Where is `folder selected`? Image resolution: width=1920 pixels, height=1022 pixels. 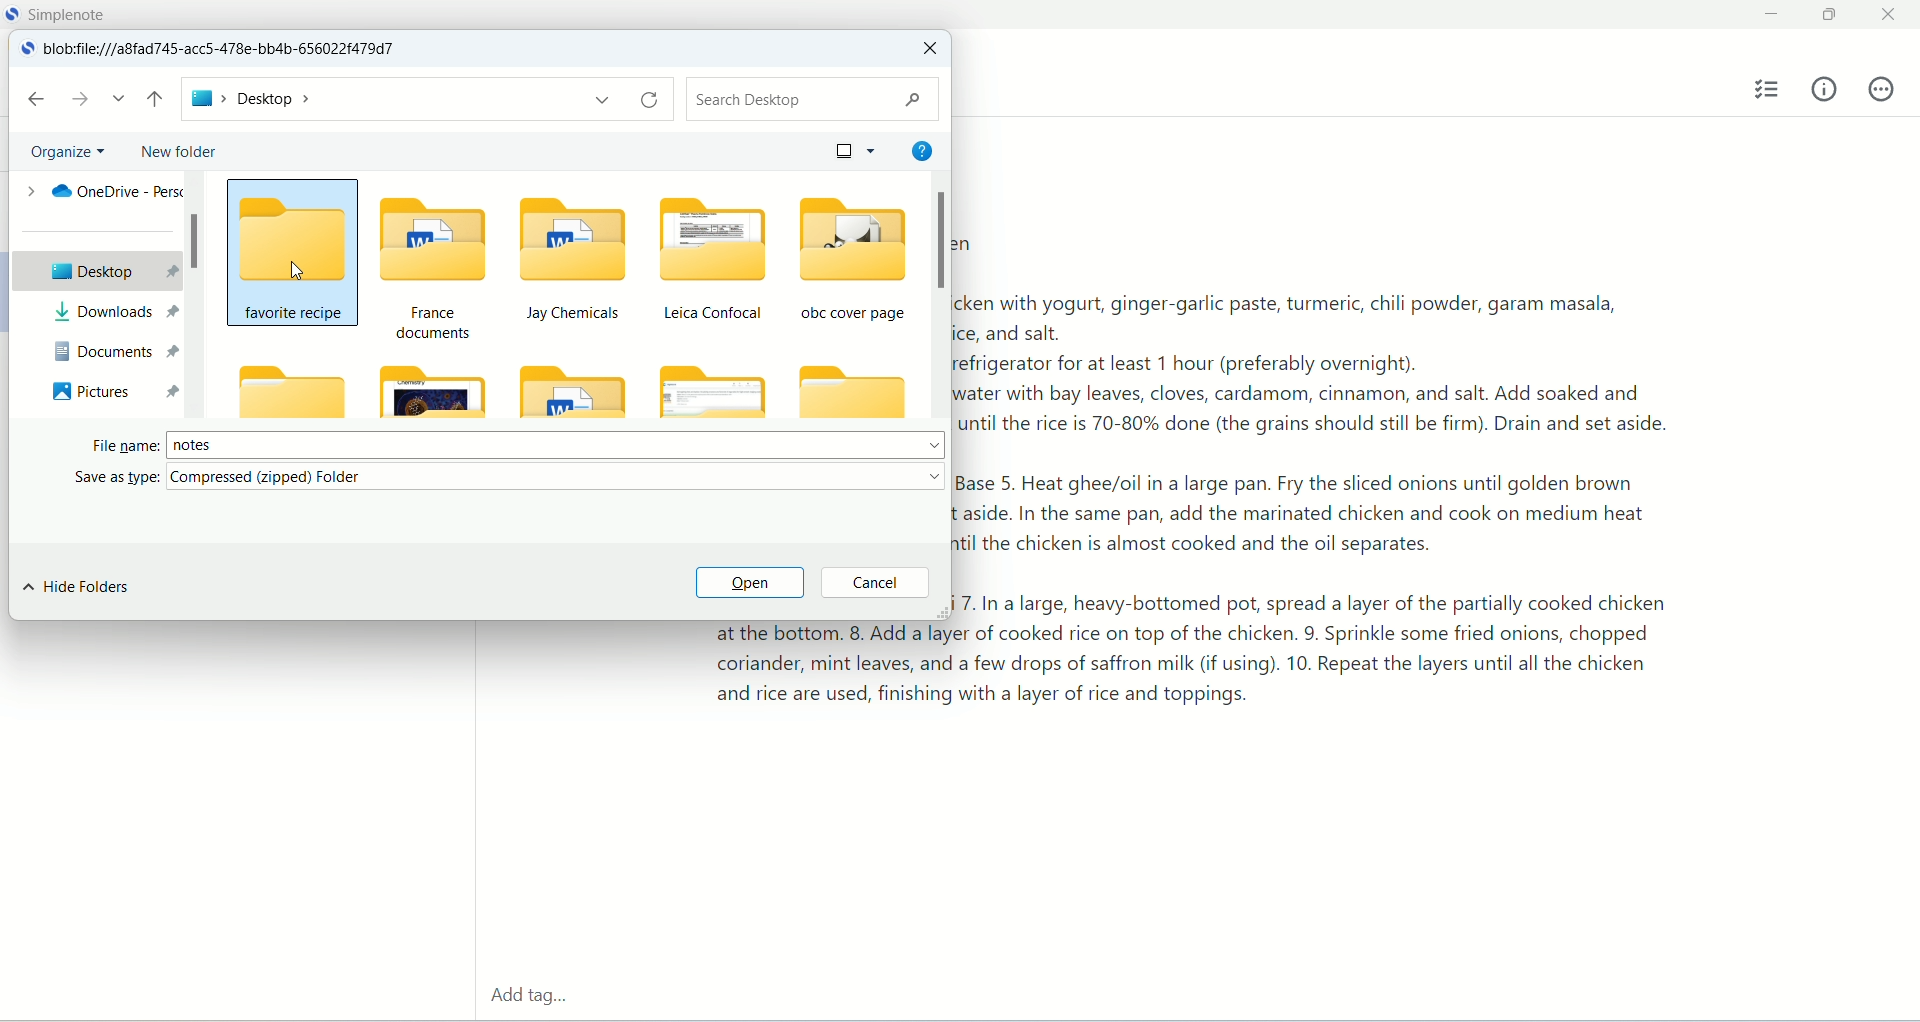 folder selected is located at coordinates (293, 250).